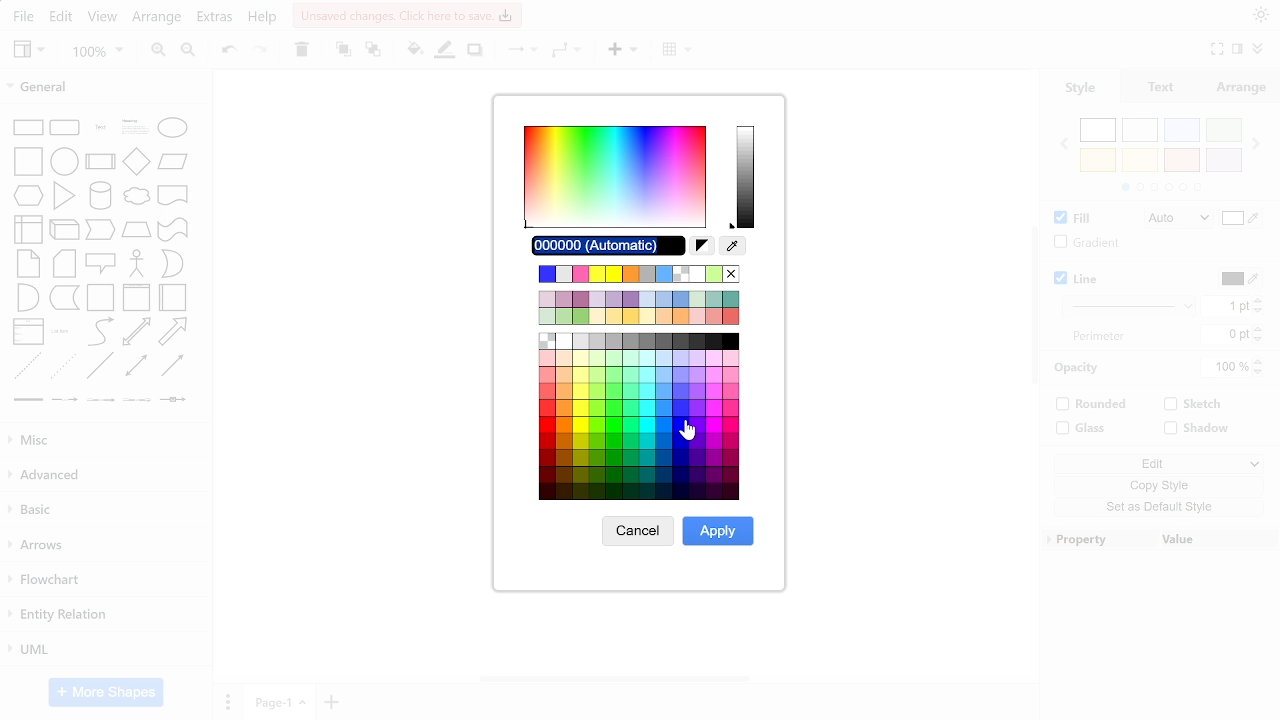  Describe the element at coordinates (614, 178) in the screenshot. I see `color spectrum` at that location.